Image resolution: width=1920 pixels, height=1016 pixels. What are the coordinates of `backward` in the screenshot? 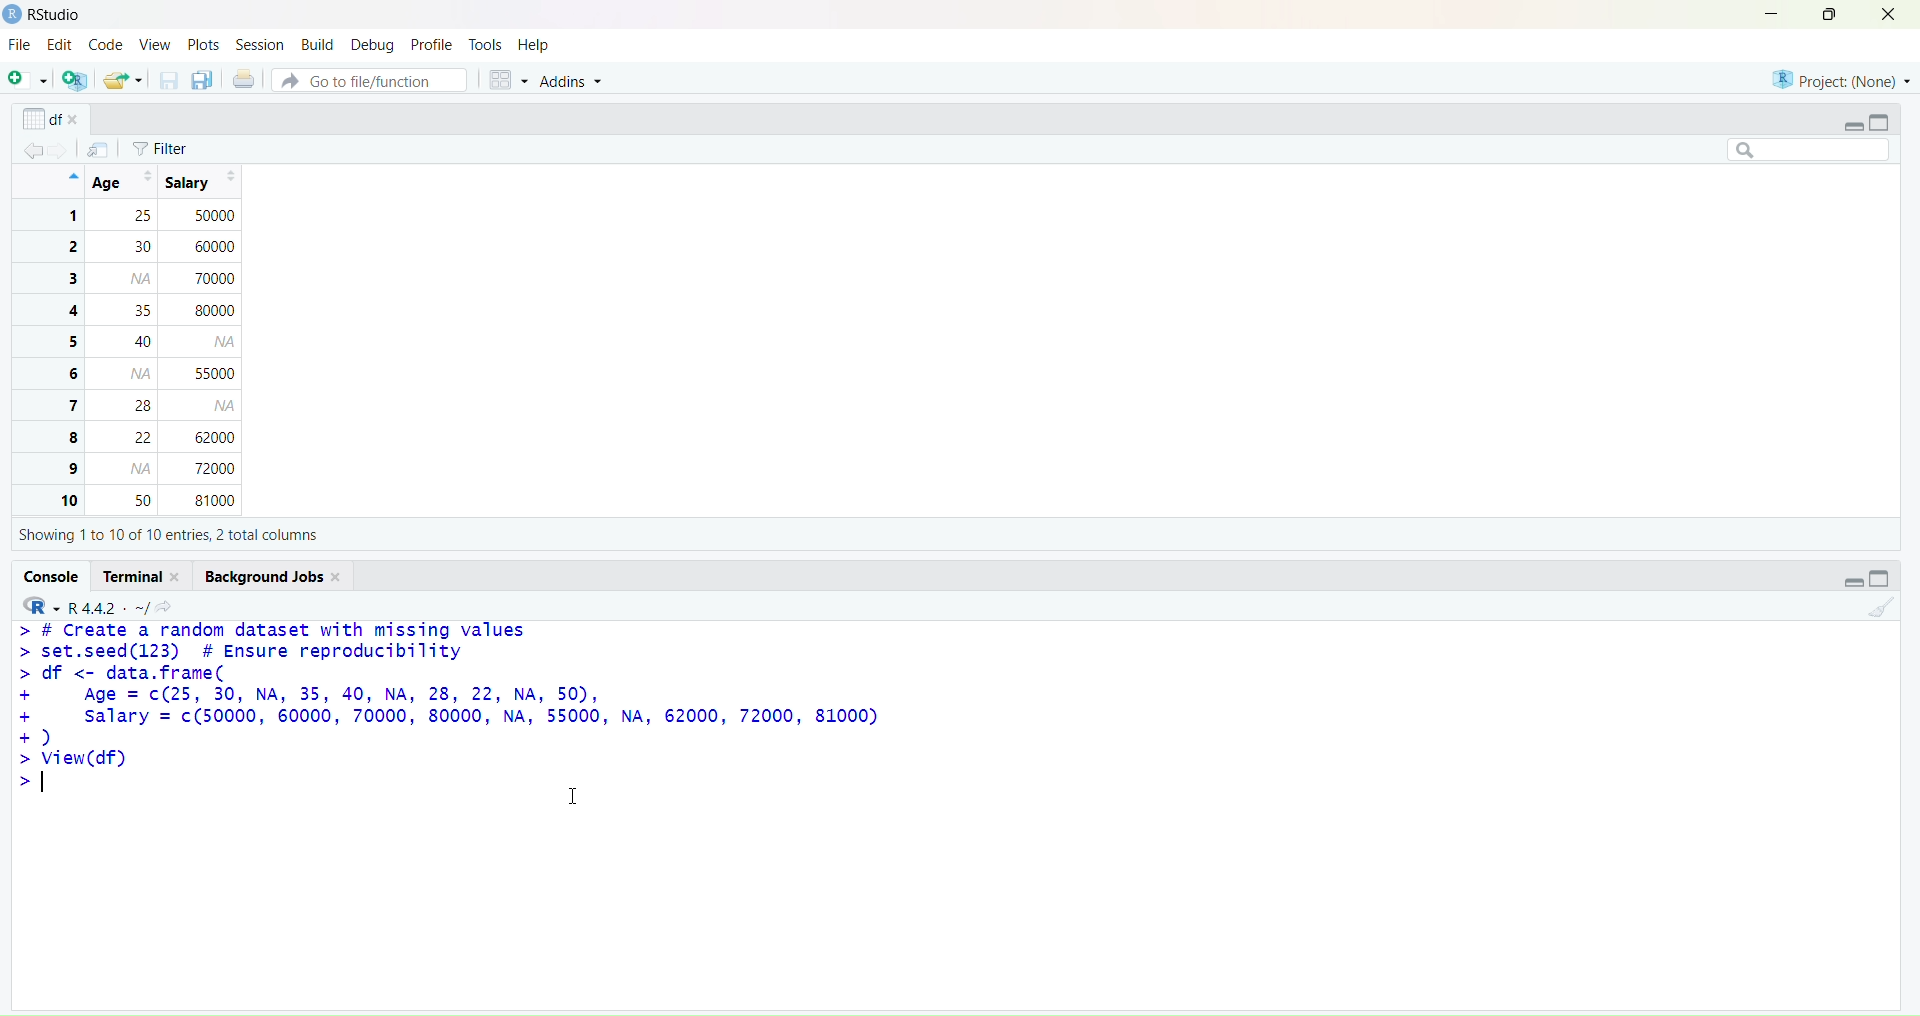 It's located at (34, 148).